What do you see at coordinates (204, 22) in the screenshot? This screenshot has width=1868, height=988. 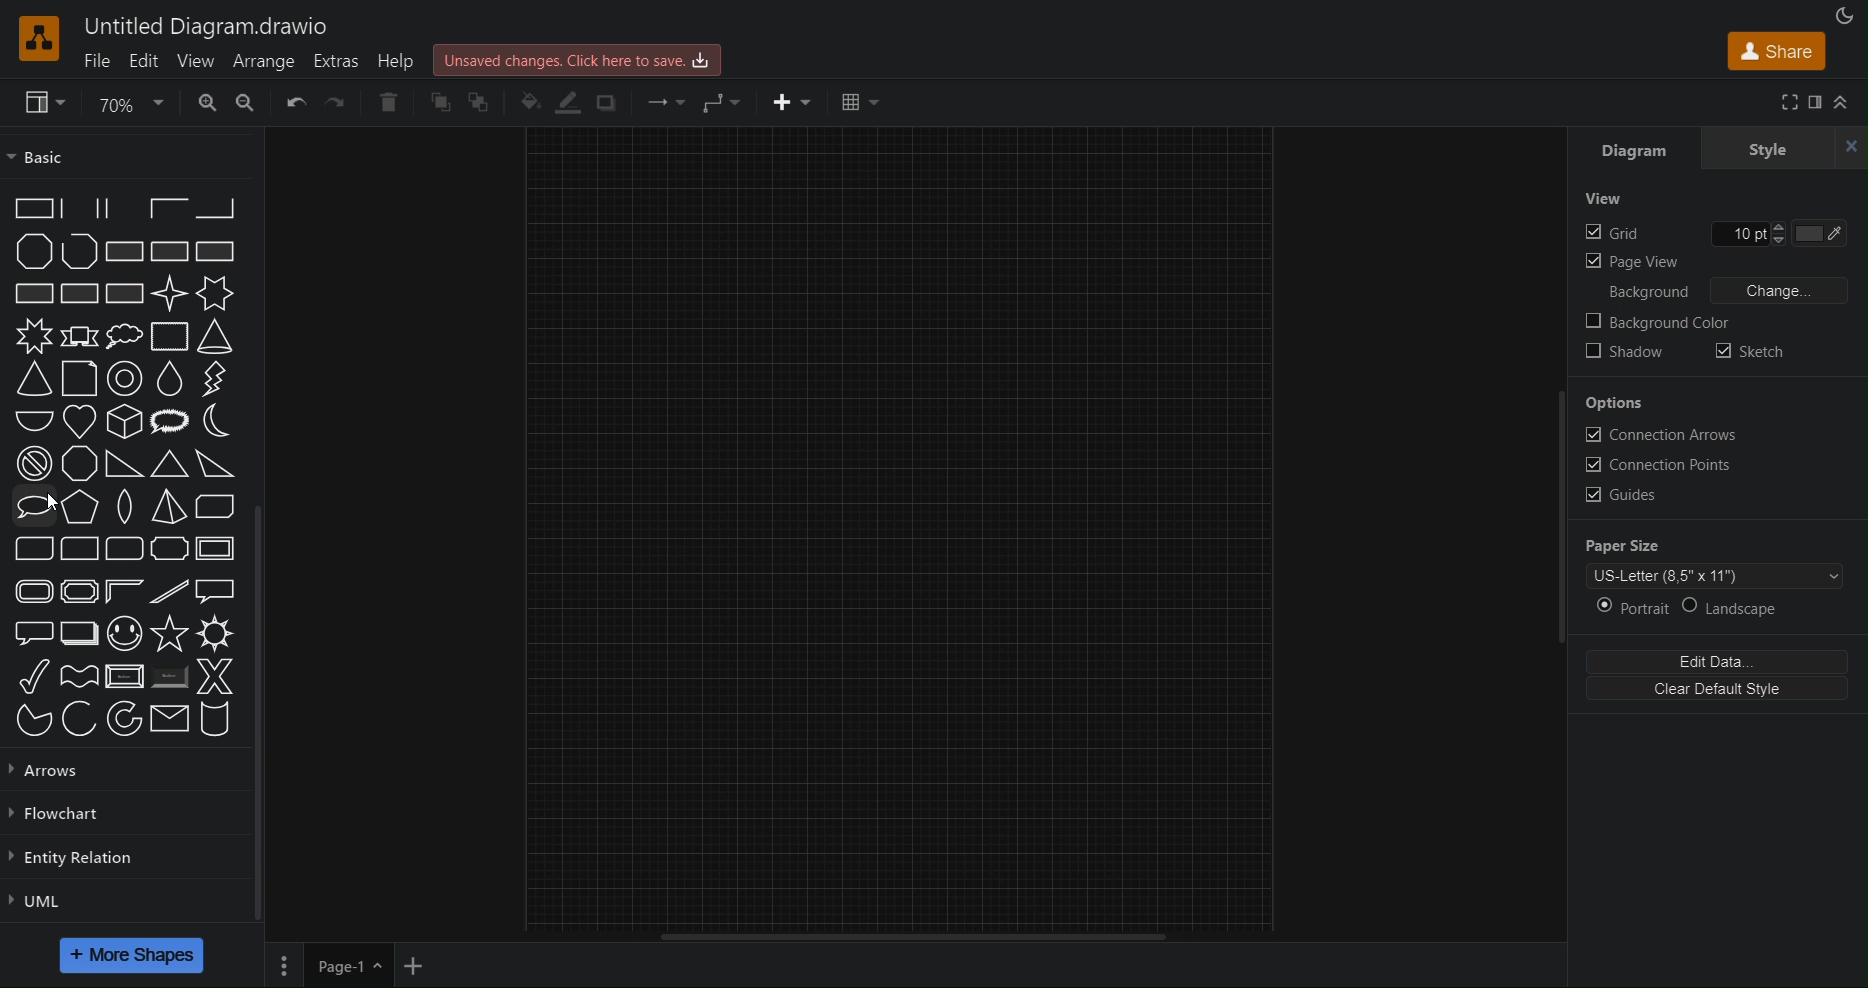 I see `Untitled Diagram.drawio` at bounding box center [204, 22].